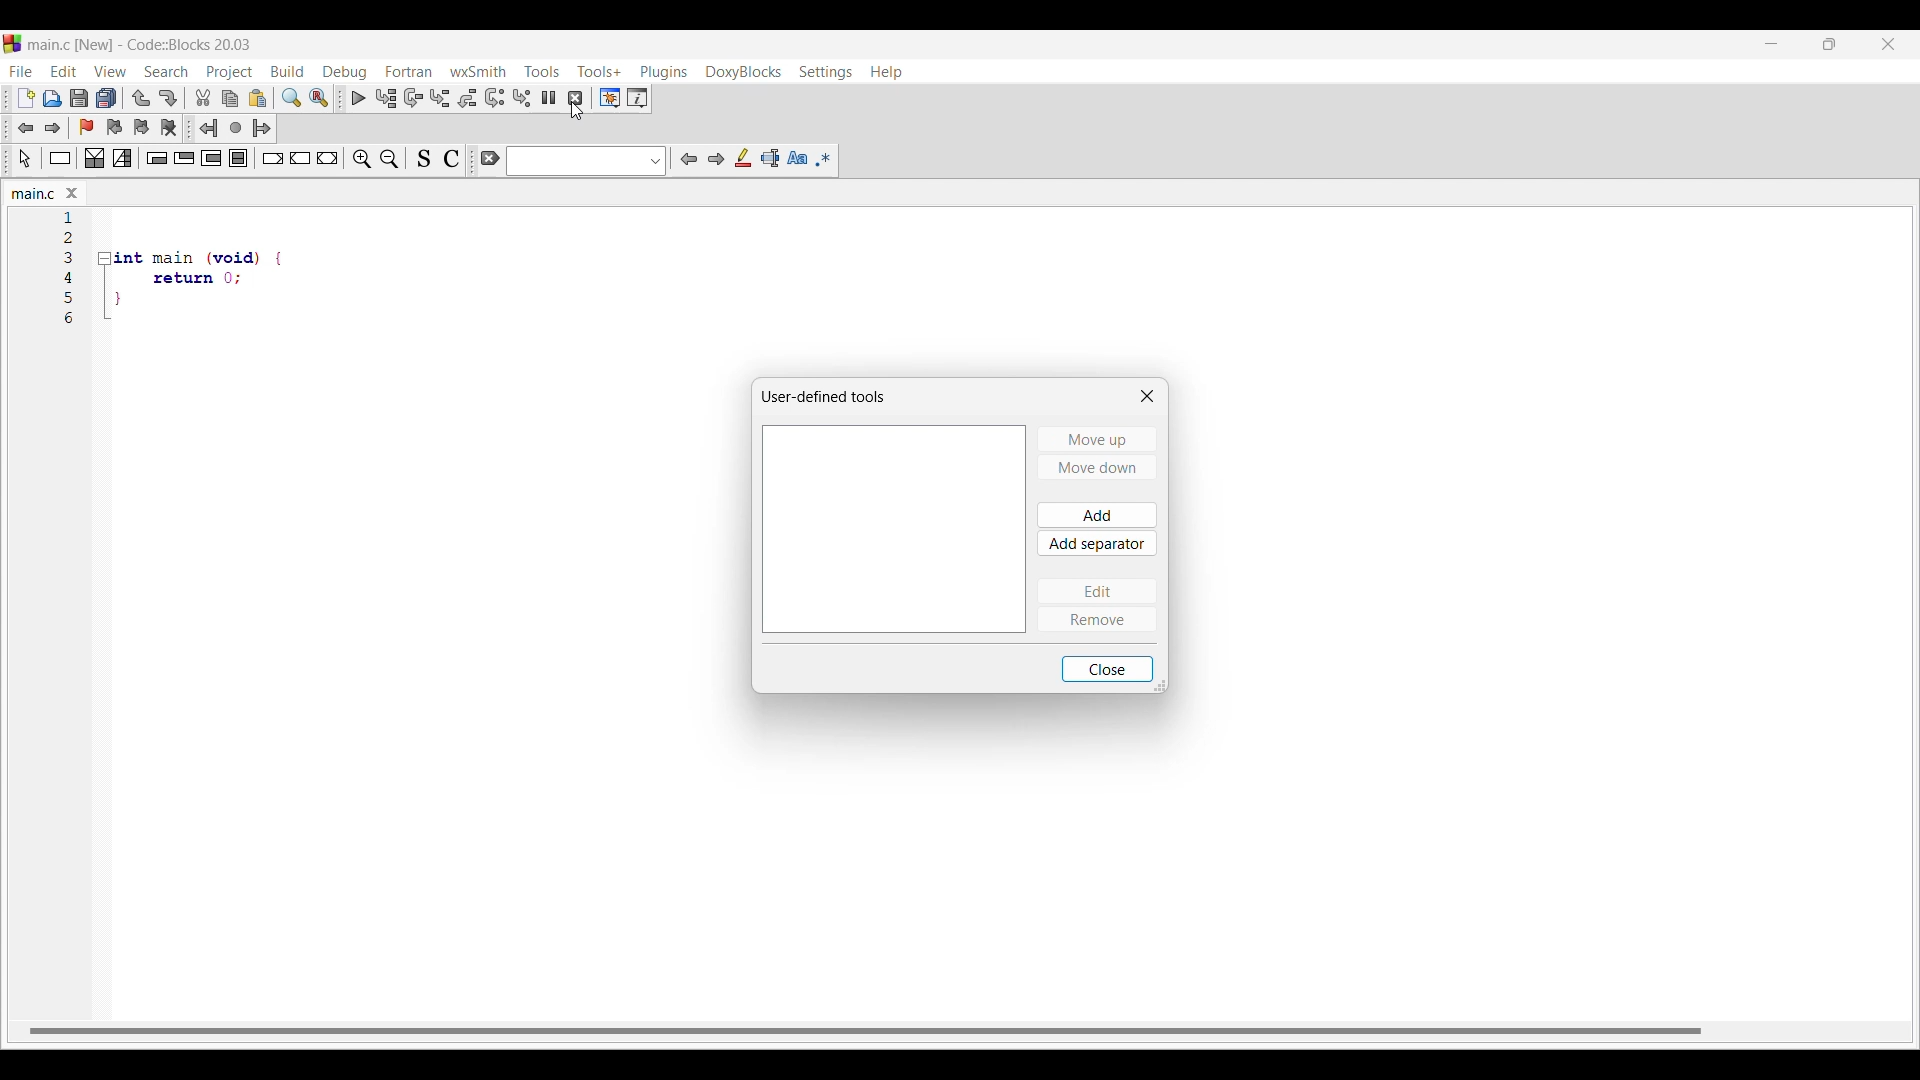 This screenshot has width=1920, height=1080. Describe the element at coordinates (157, 158) in the screenshot. I see `Entry condition` at that location.